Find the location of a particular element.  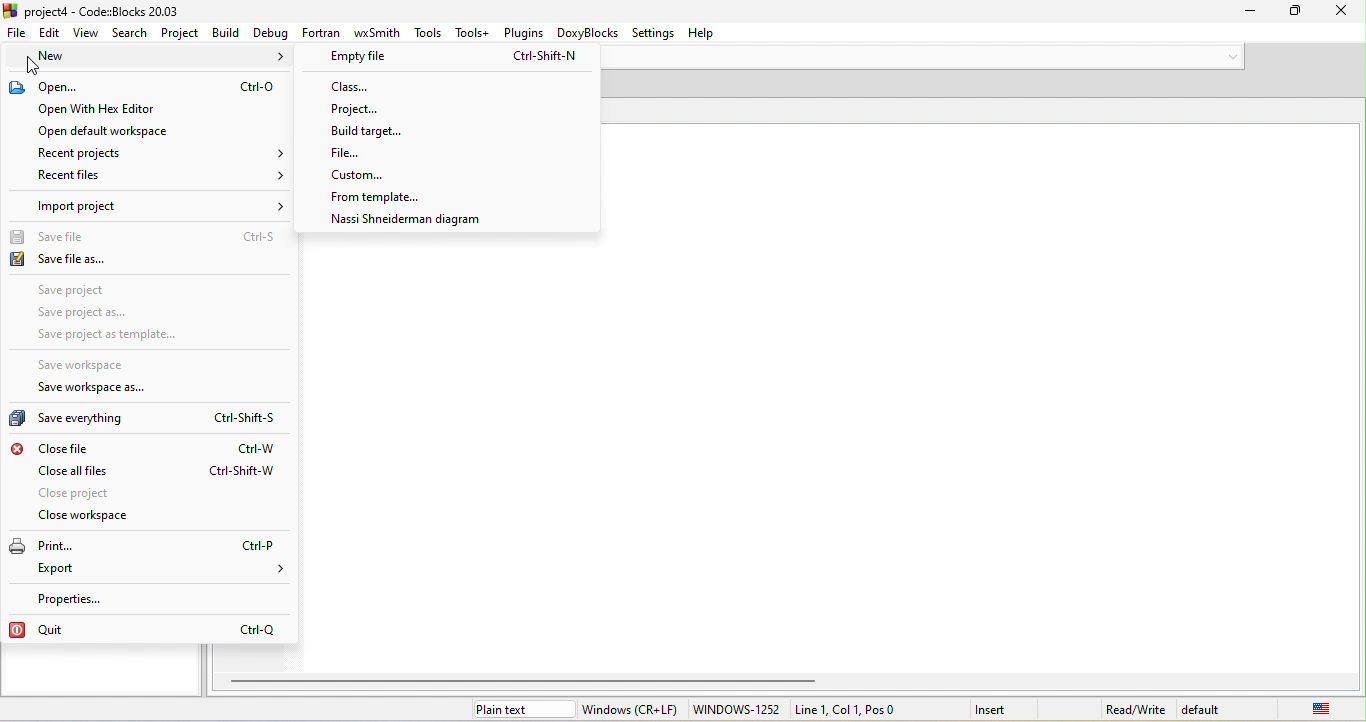

file is located at coordinates (361, 151).